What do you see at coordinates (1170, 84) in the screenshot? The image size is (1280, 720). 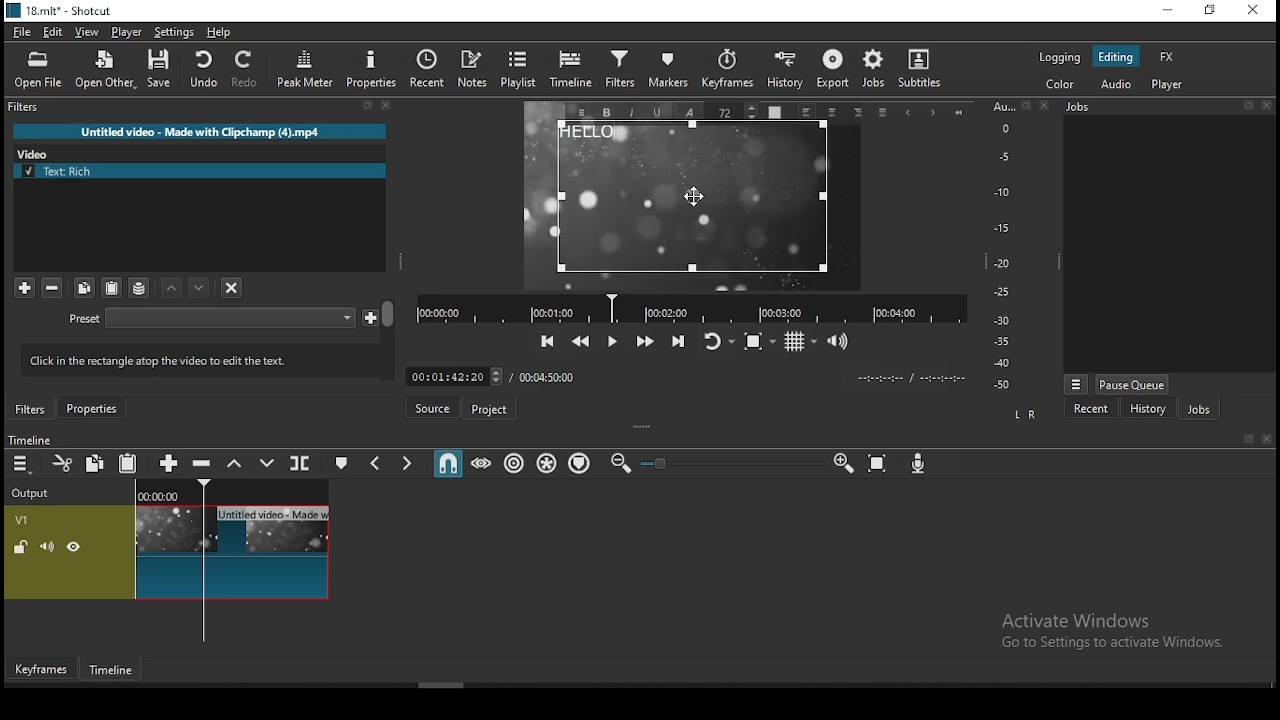 I see `player` at bounding box center [1170, 84].